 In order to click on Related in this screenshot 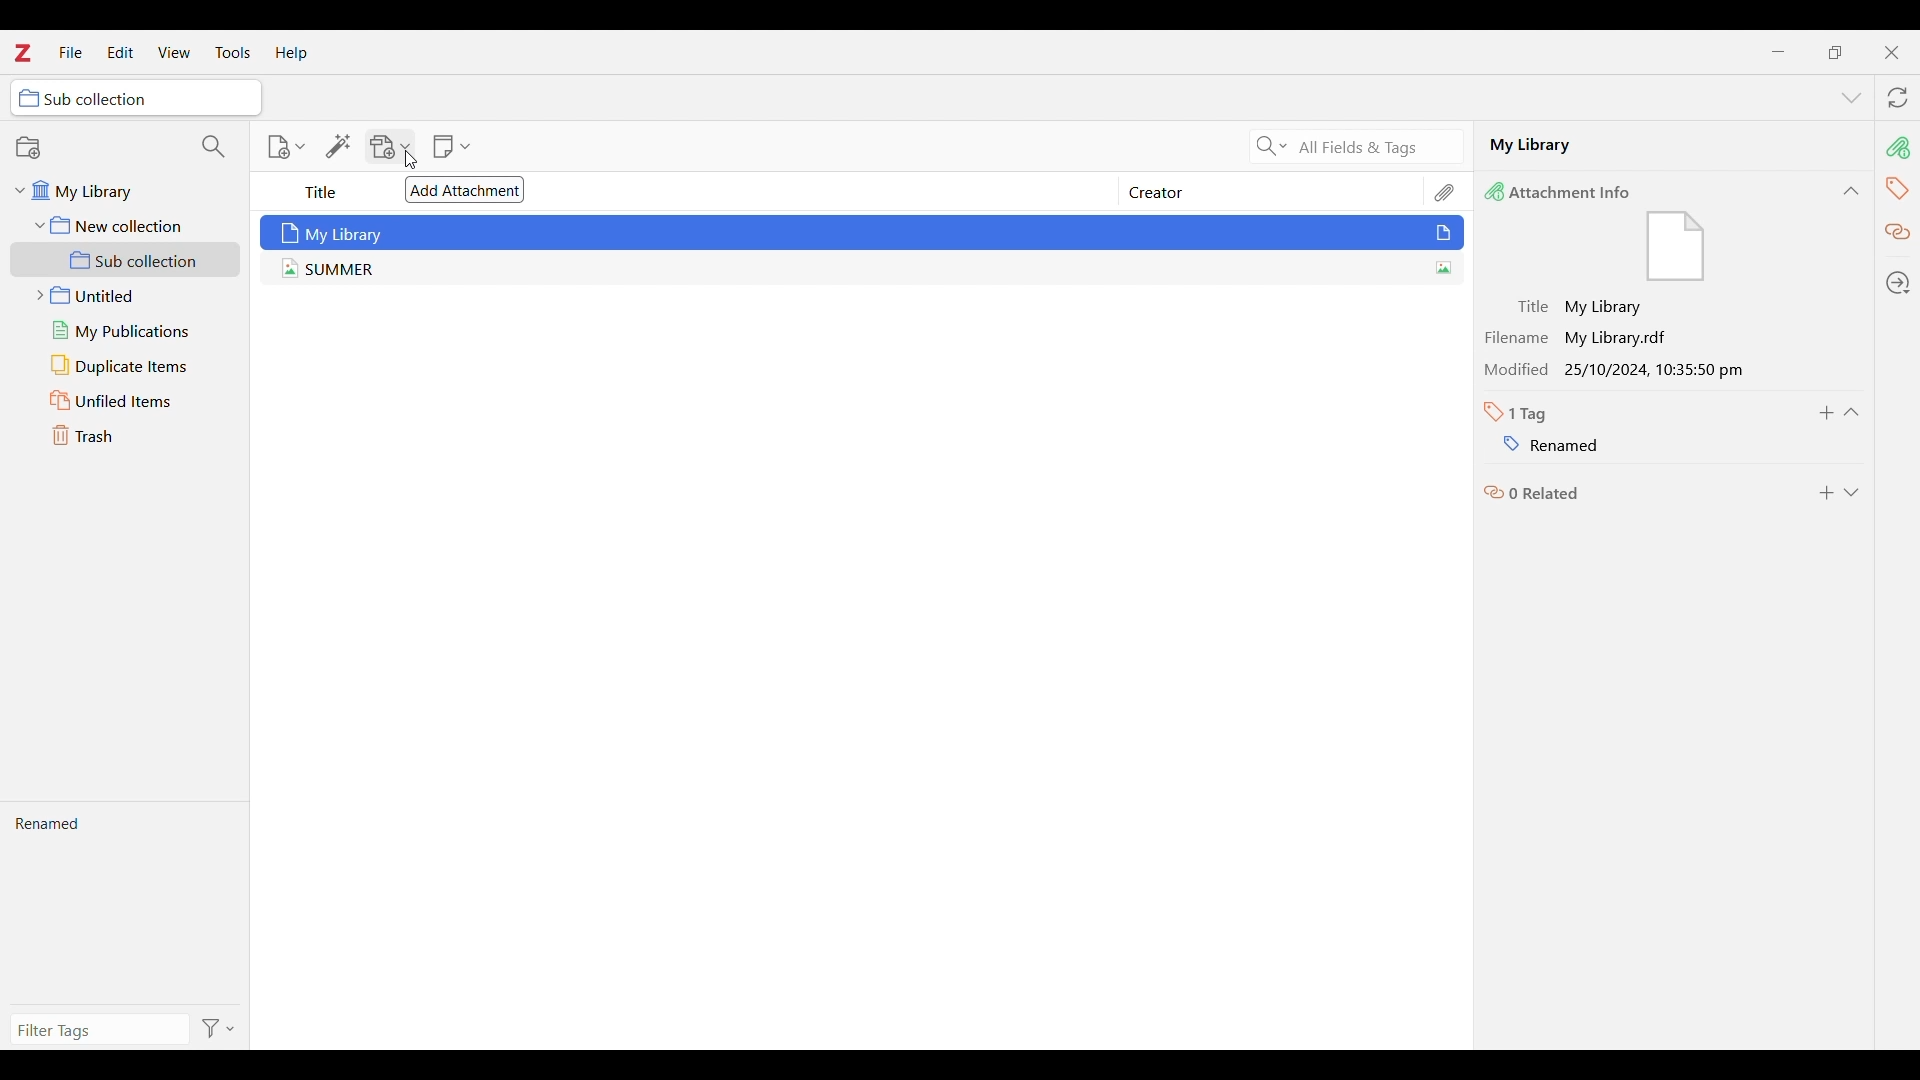, I will do `click(1531, 494)`.